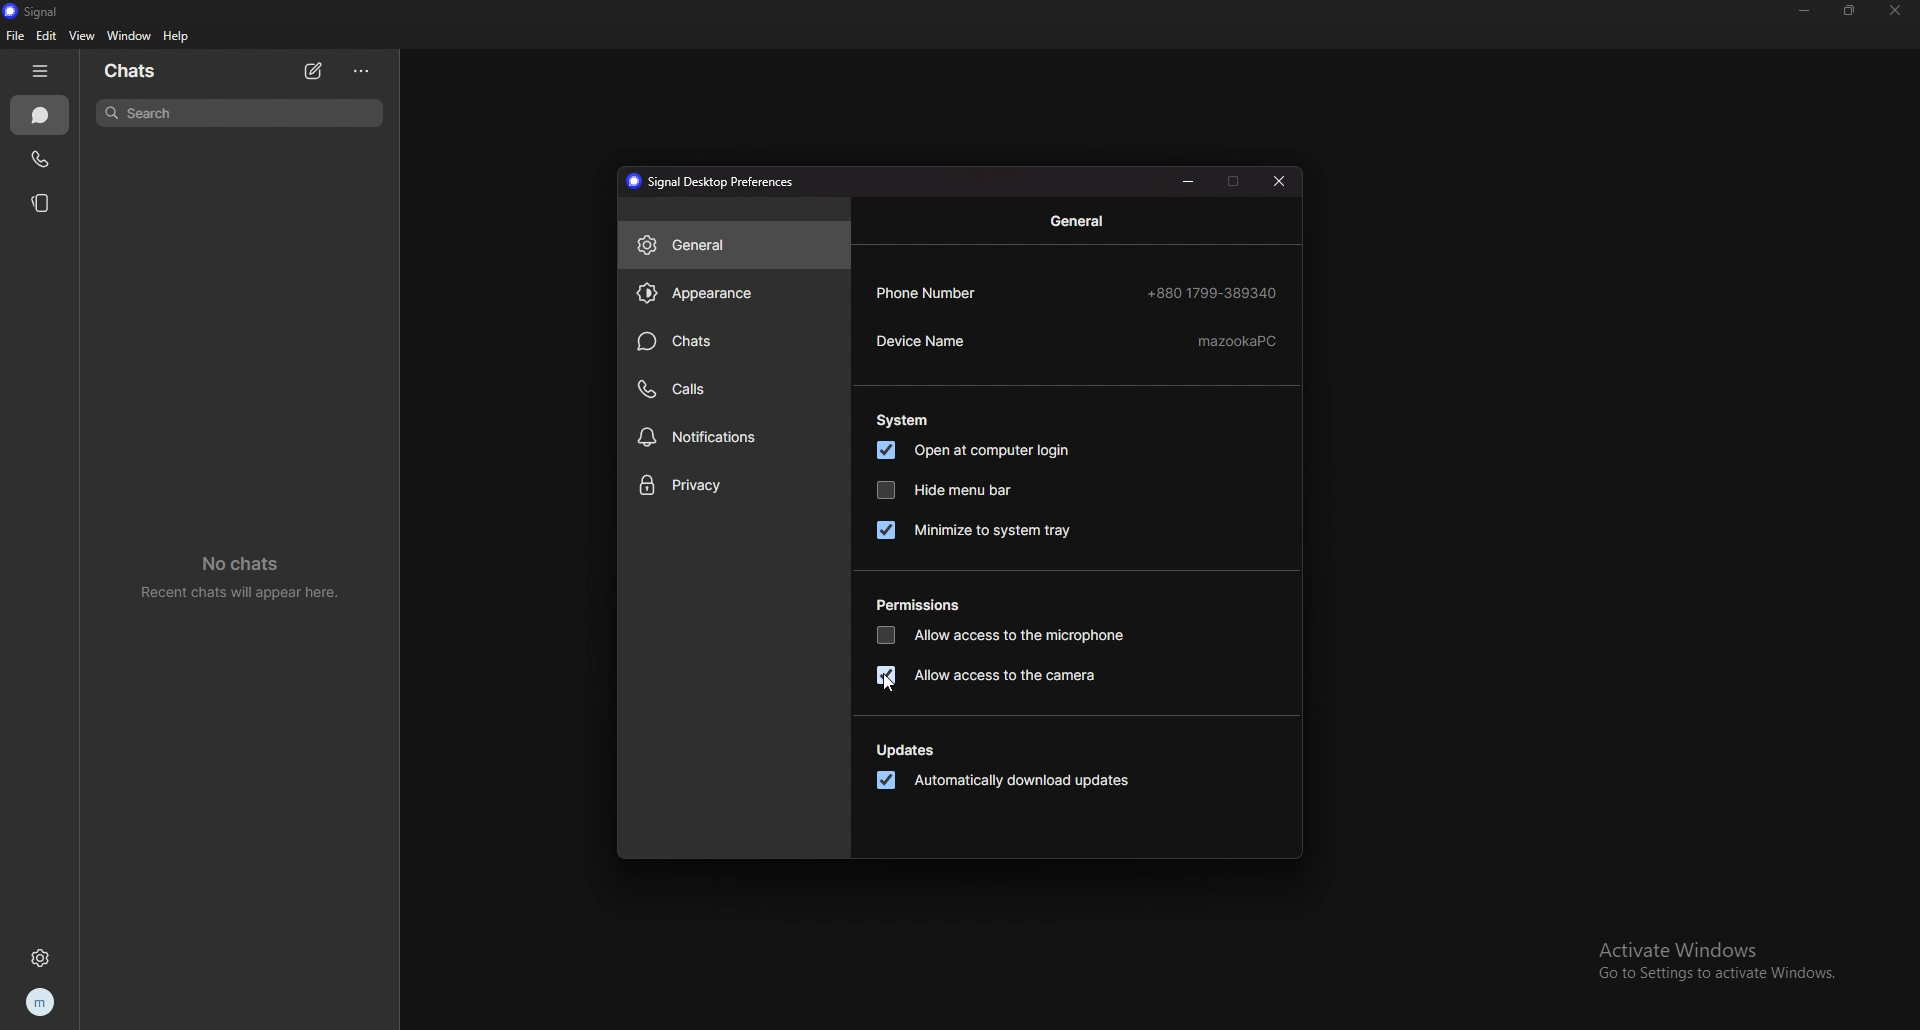 This screenshot has width=1920, height=1030. I want to click on maximize, so click(1234, 181).